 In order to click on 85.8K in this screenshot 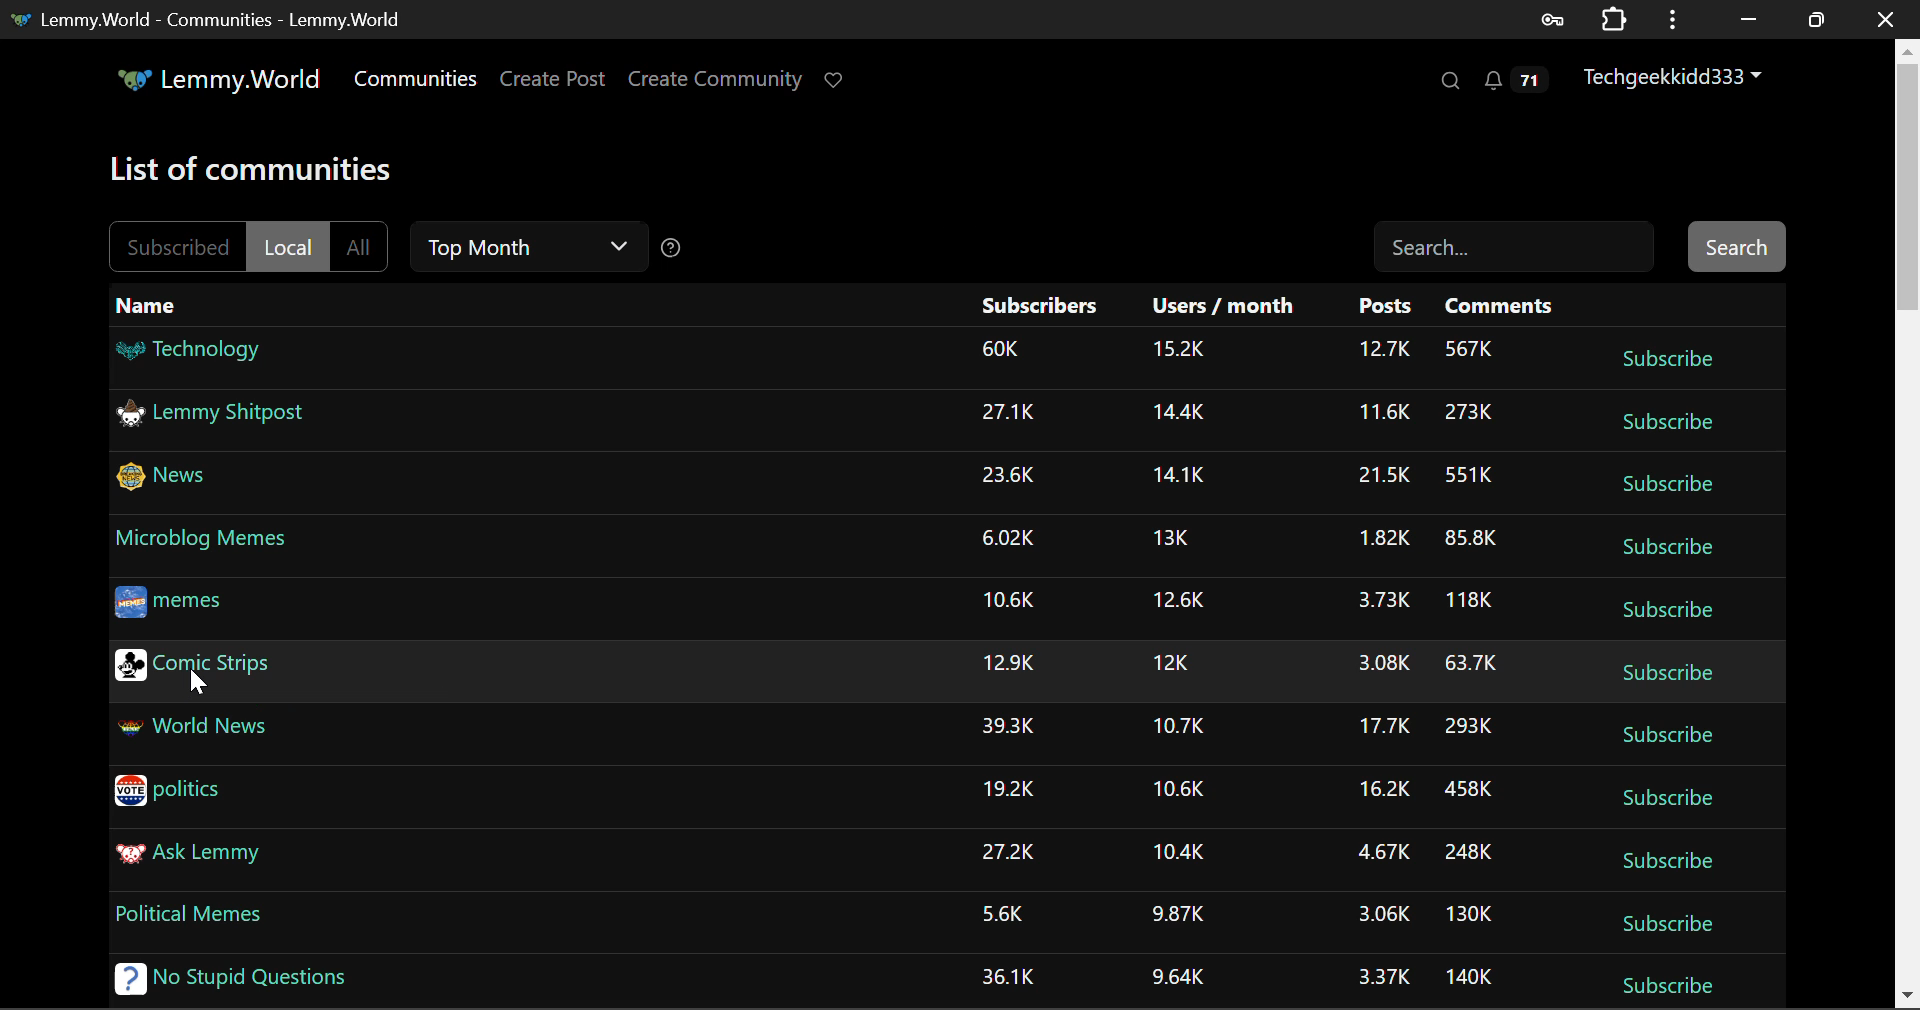, I will do `click(1470, 538)`.